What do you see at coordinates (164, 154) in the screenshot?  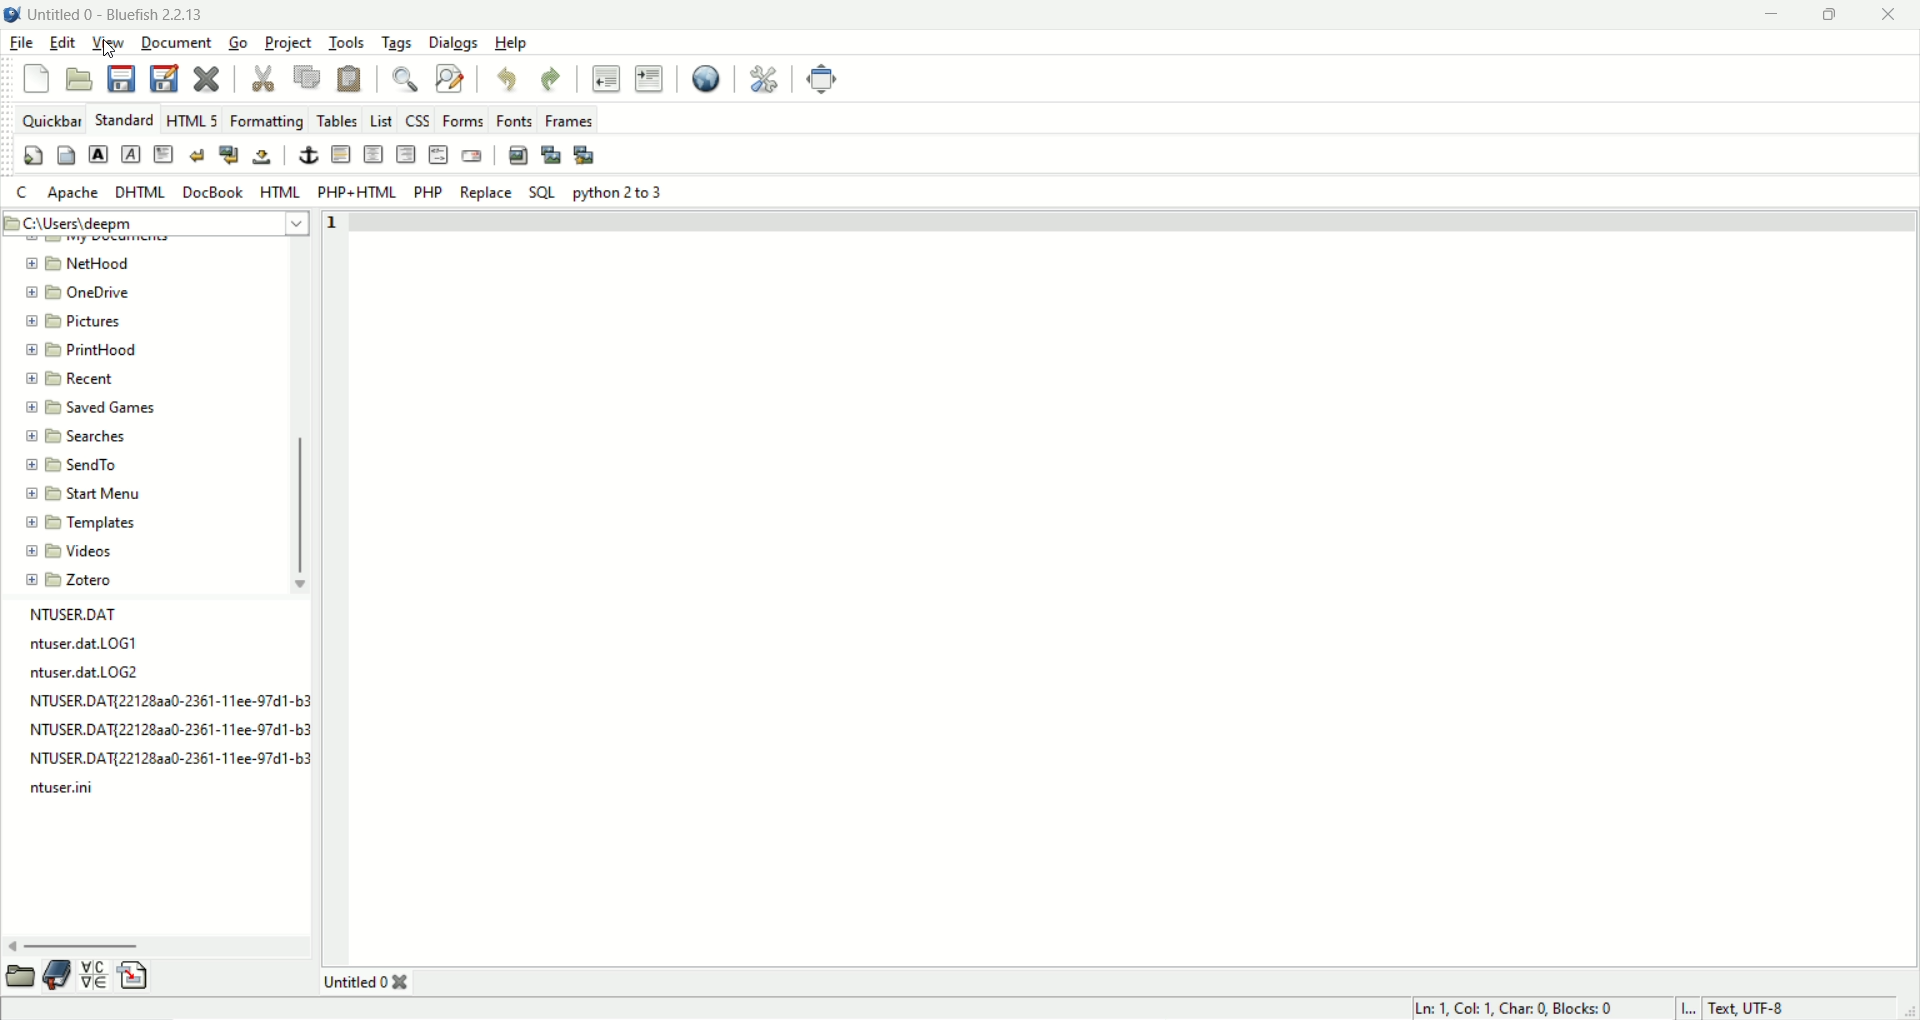 I see `paragraph` at bounding box center [164, 154].